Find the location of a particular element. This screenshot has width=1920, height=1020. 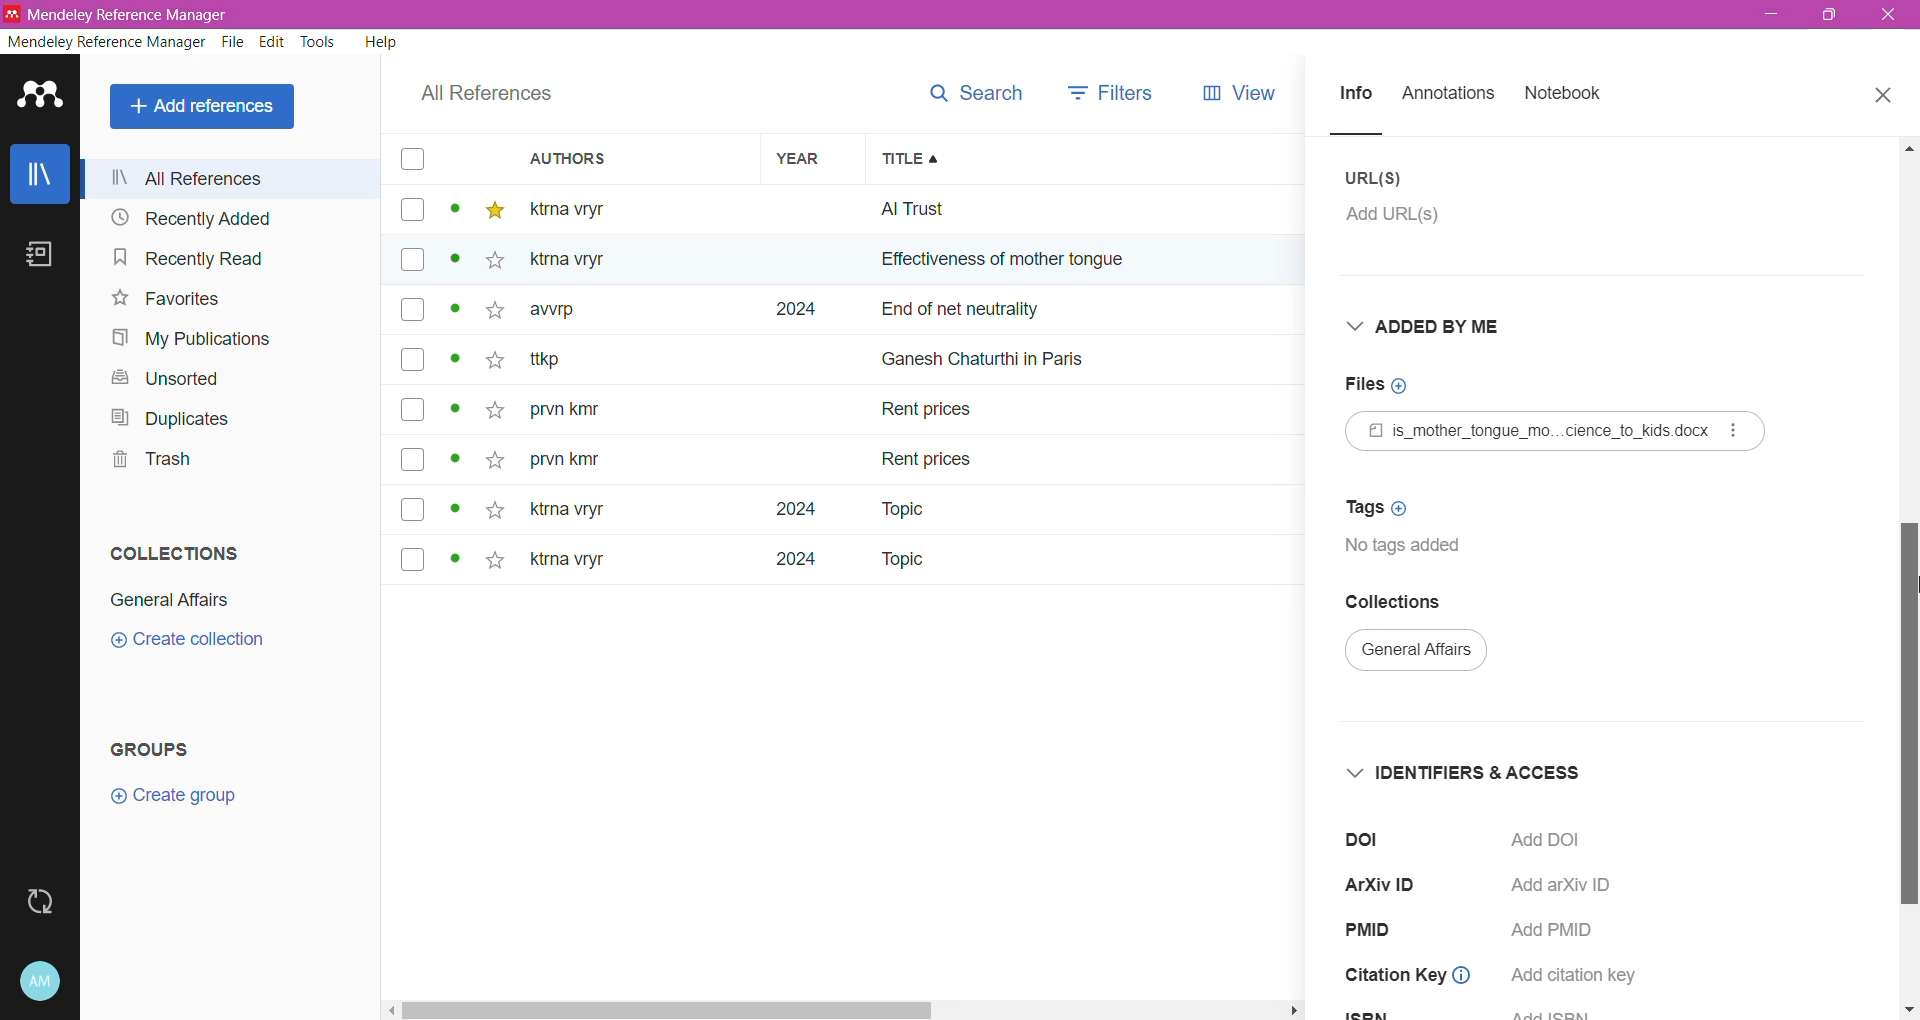

File is located at coordinates (235, 42).